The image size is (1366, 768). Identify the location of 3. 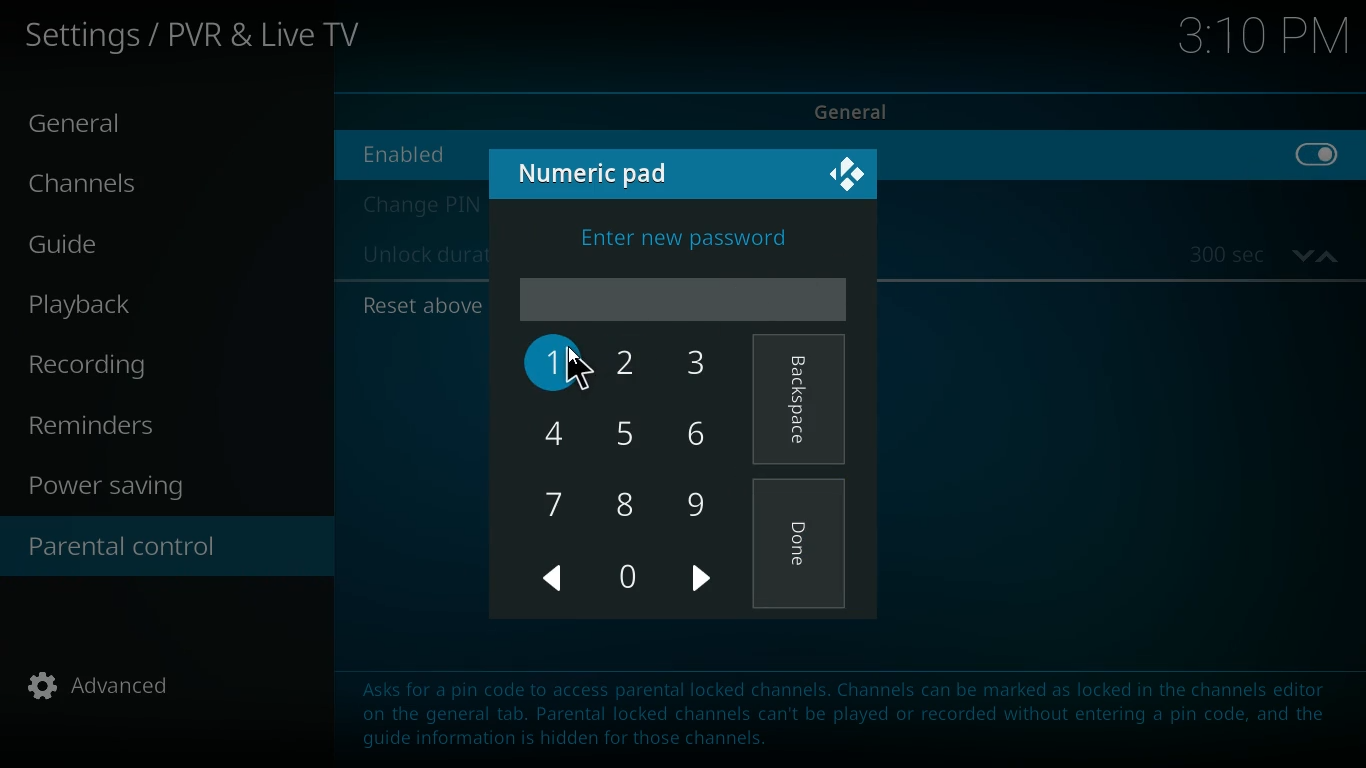
(699, 363).